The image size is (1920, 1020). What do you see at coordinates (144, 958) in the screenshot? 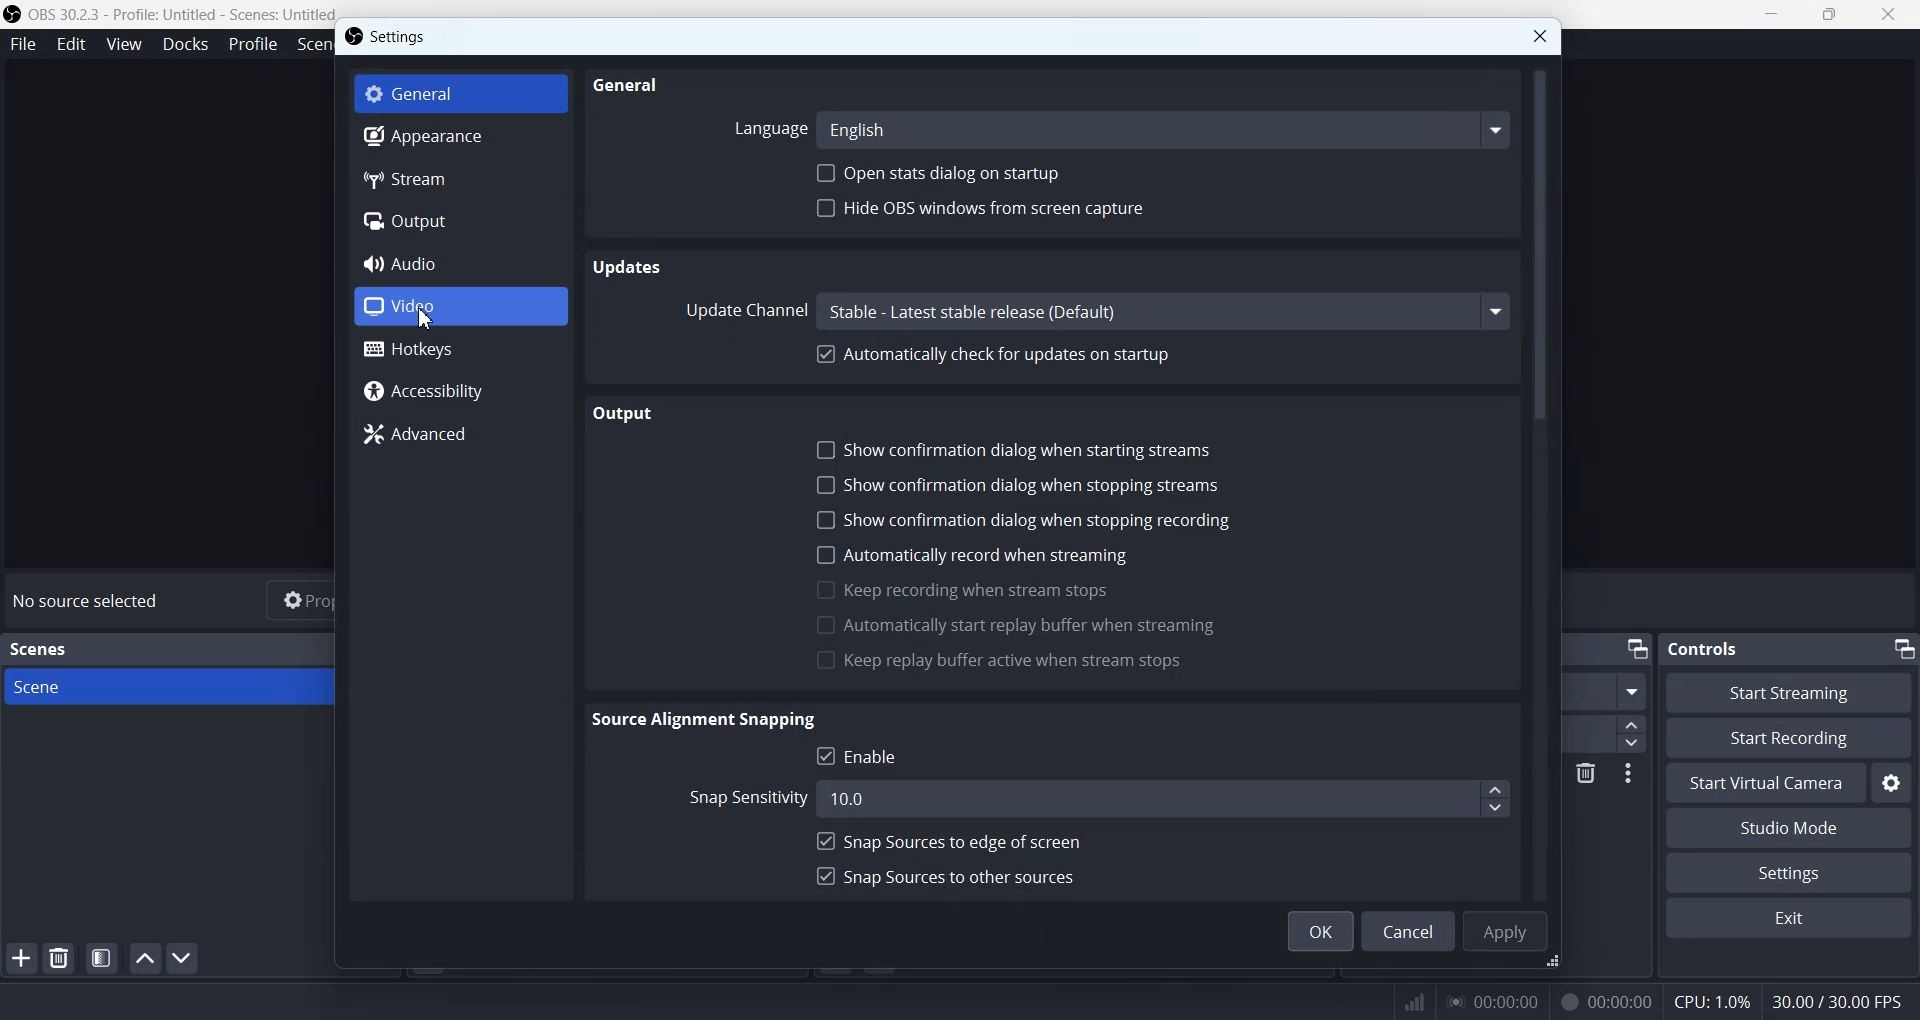
I see `Move scene up` at bounding box center [144, 958].